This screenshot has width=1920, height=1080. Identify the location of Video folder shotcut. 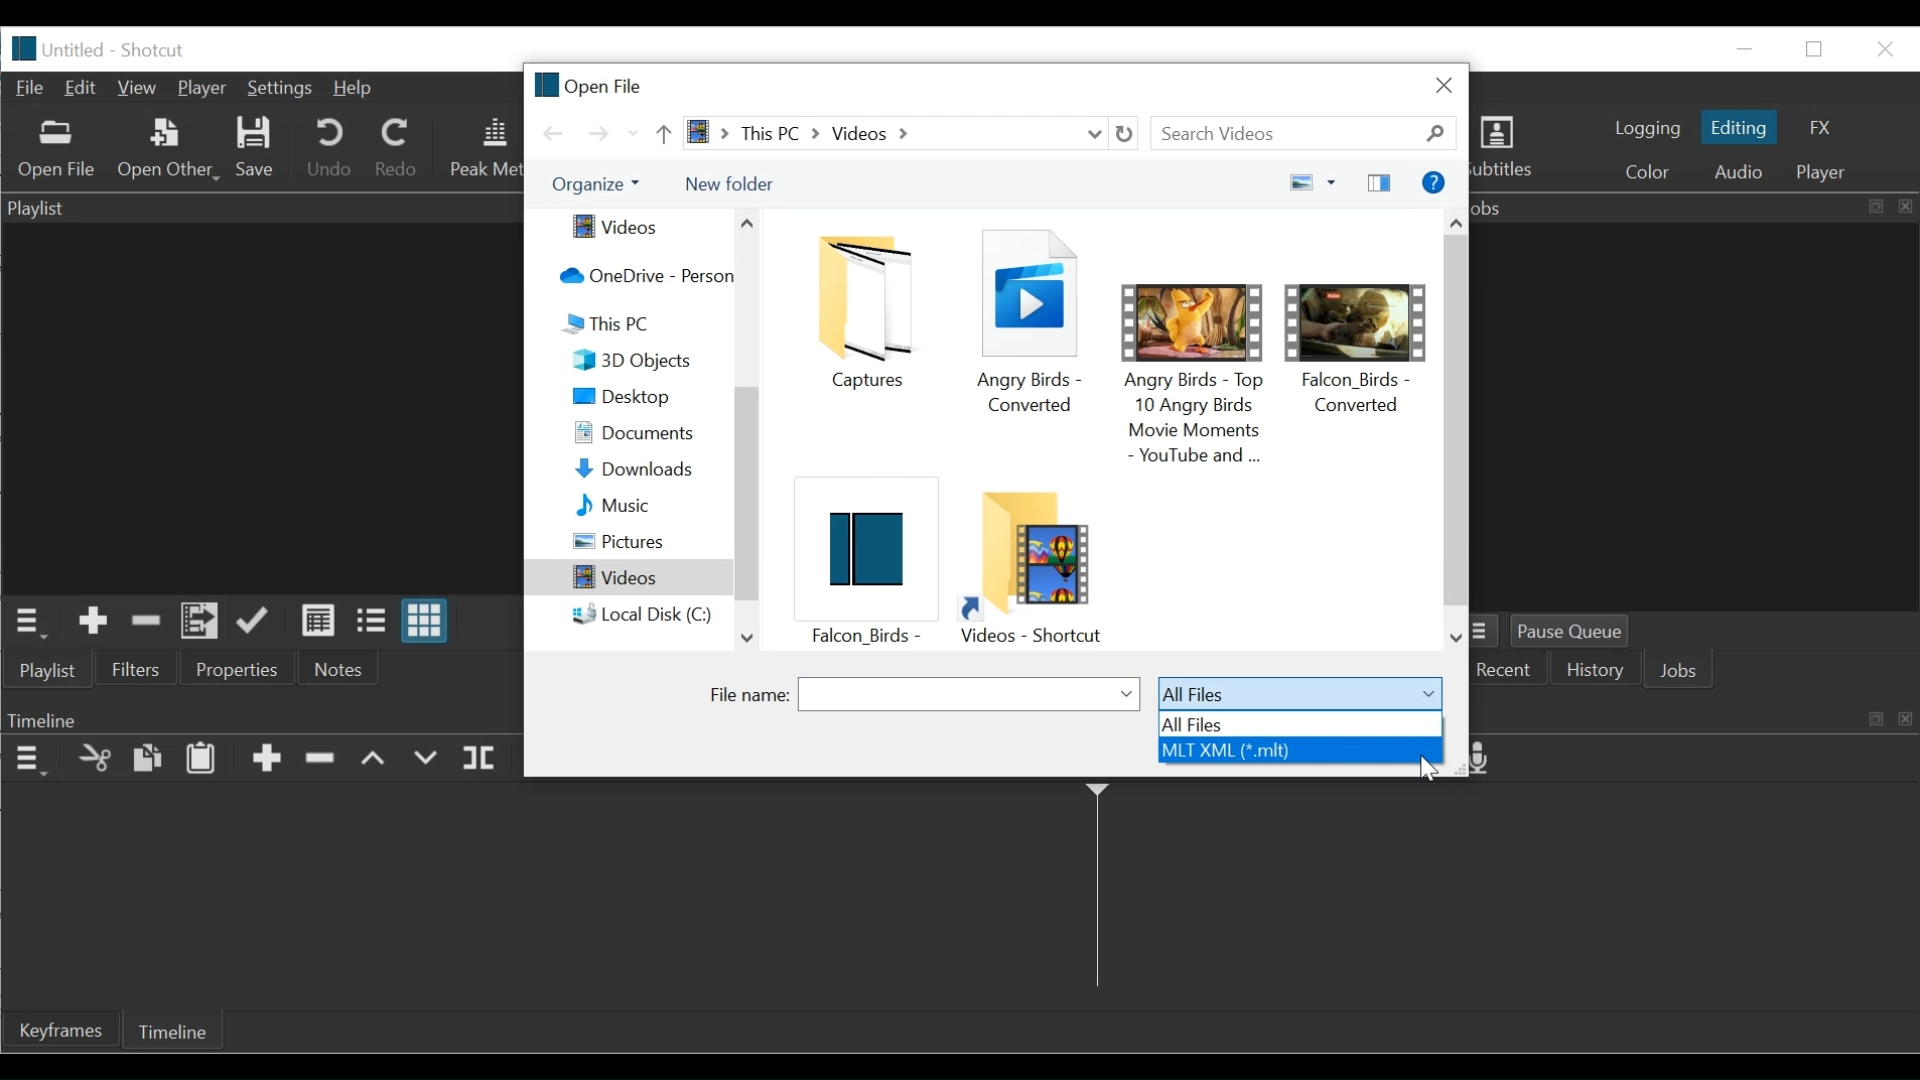
(1031, 566).